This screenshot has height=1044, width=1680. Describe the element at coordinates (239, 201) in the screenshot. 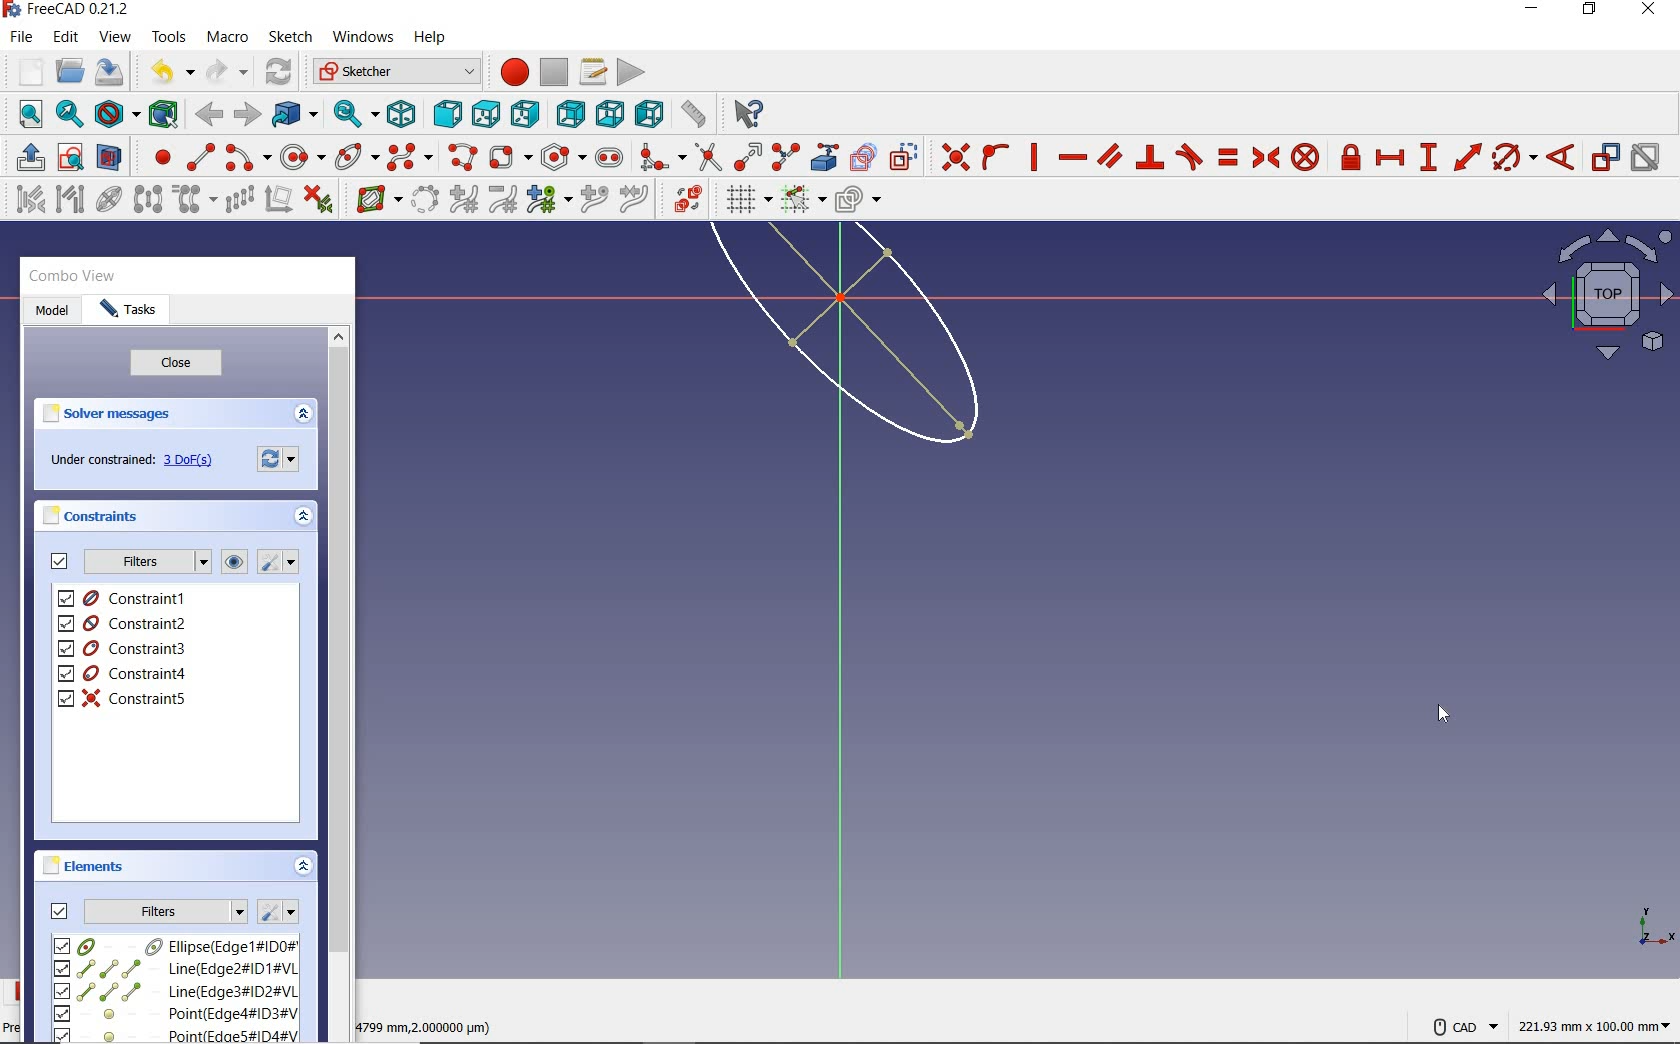

I see `rectangular array` at that location.